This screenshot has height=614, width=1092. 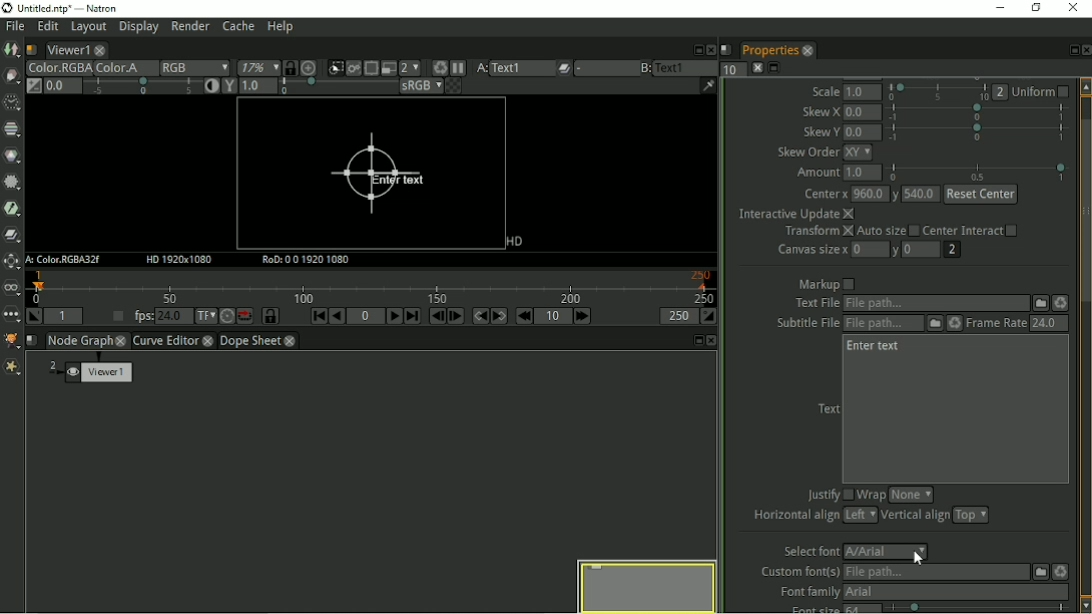 I want to click on HD, so click(x=181, y=260).